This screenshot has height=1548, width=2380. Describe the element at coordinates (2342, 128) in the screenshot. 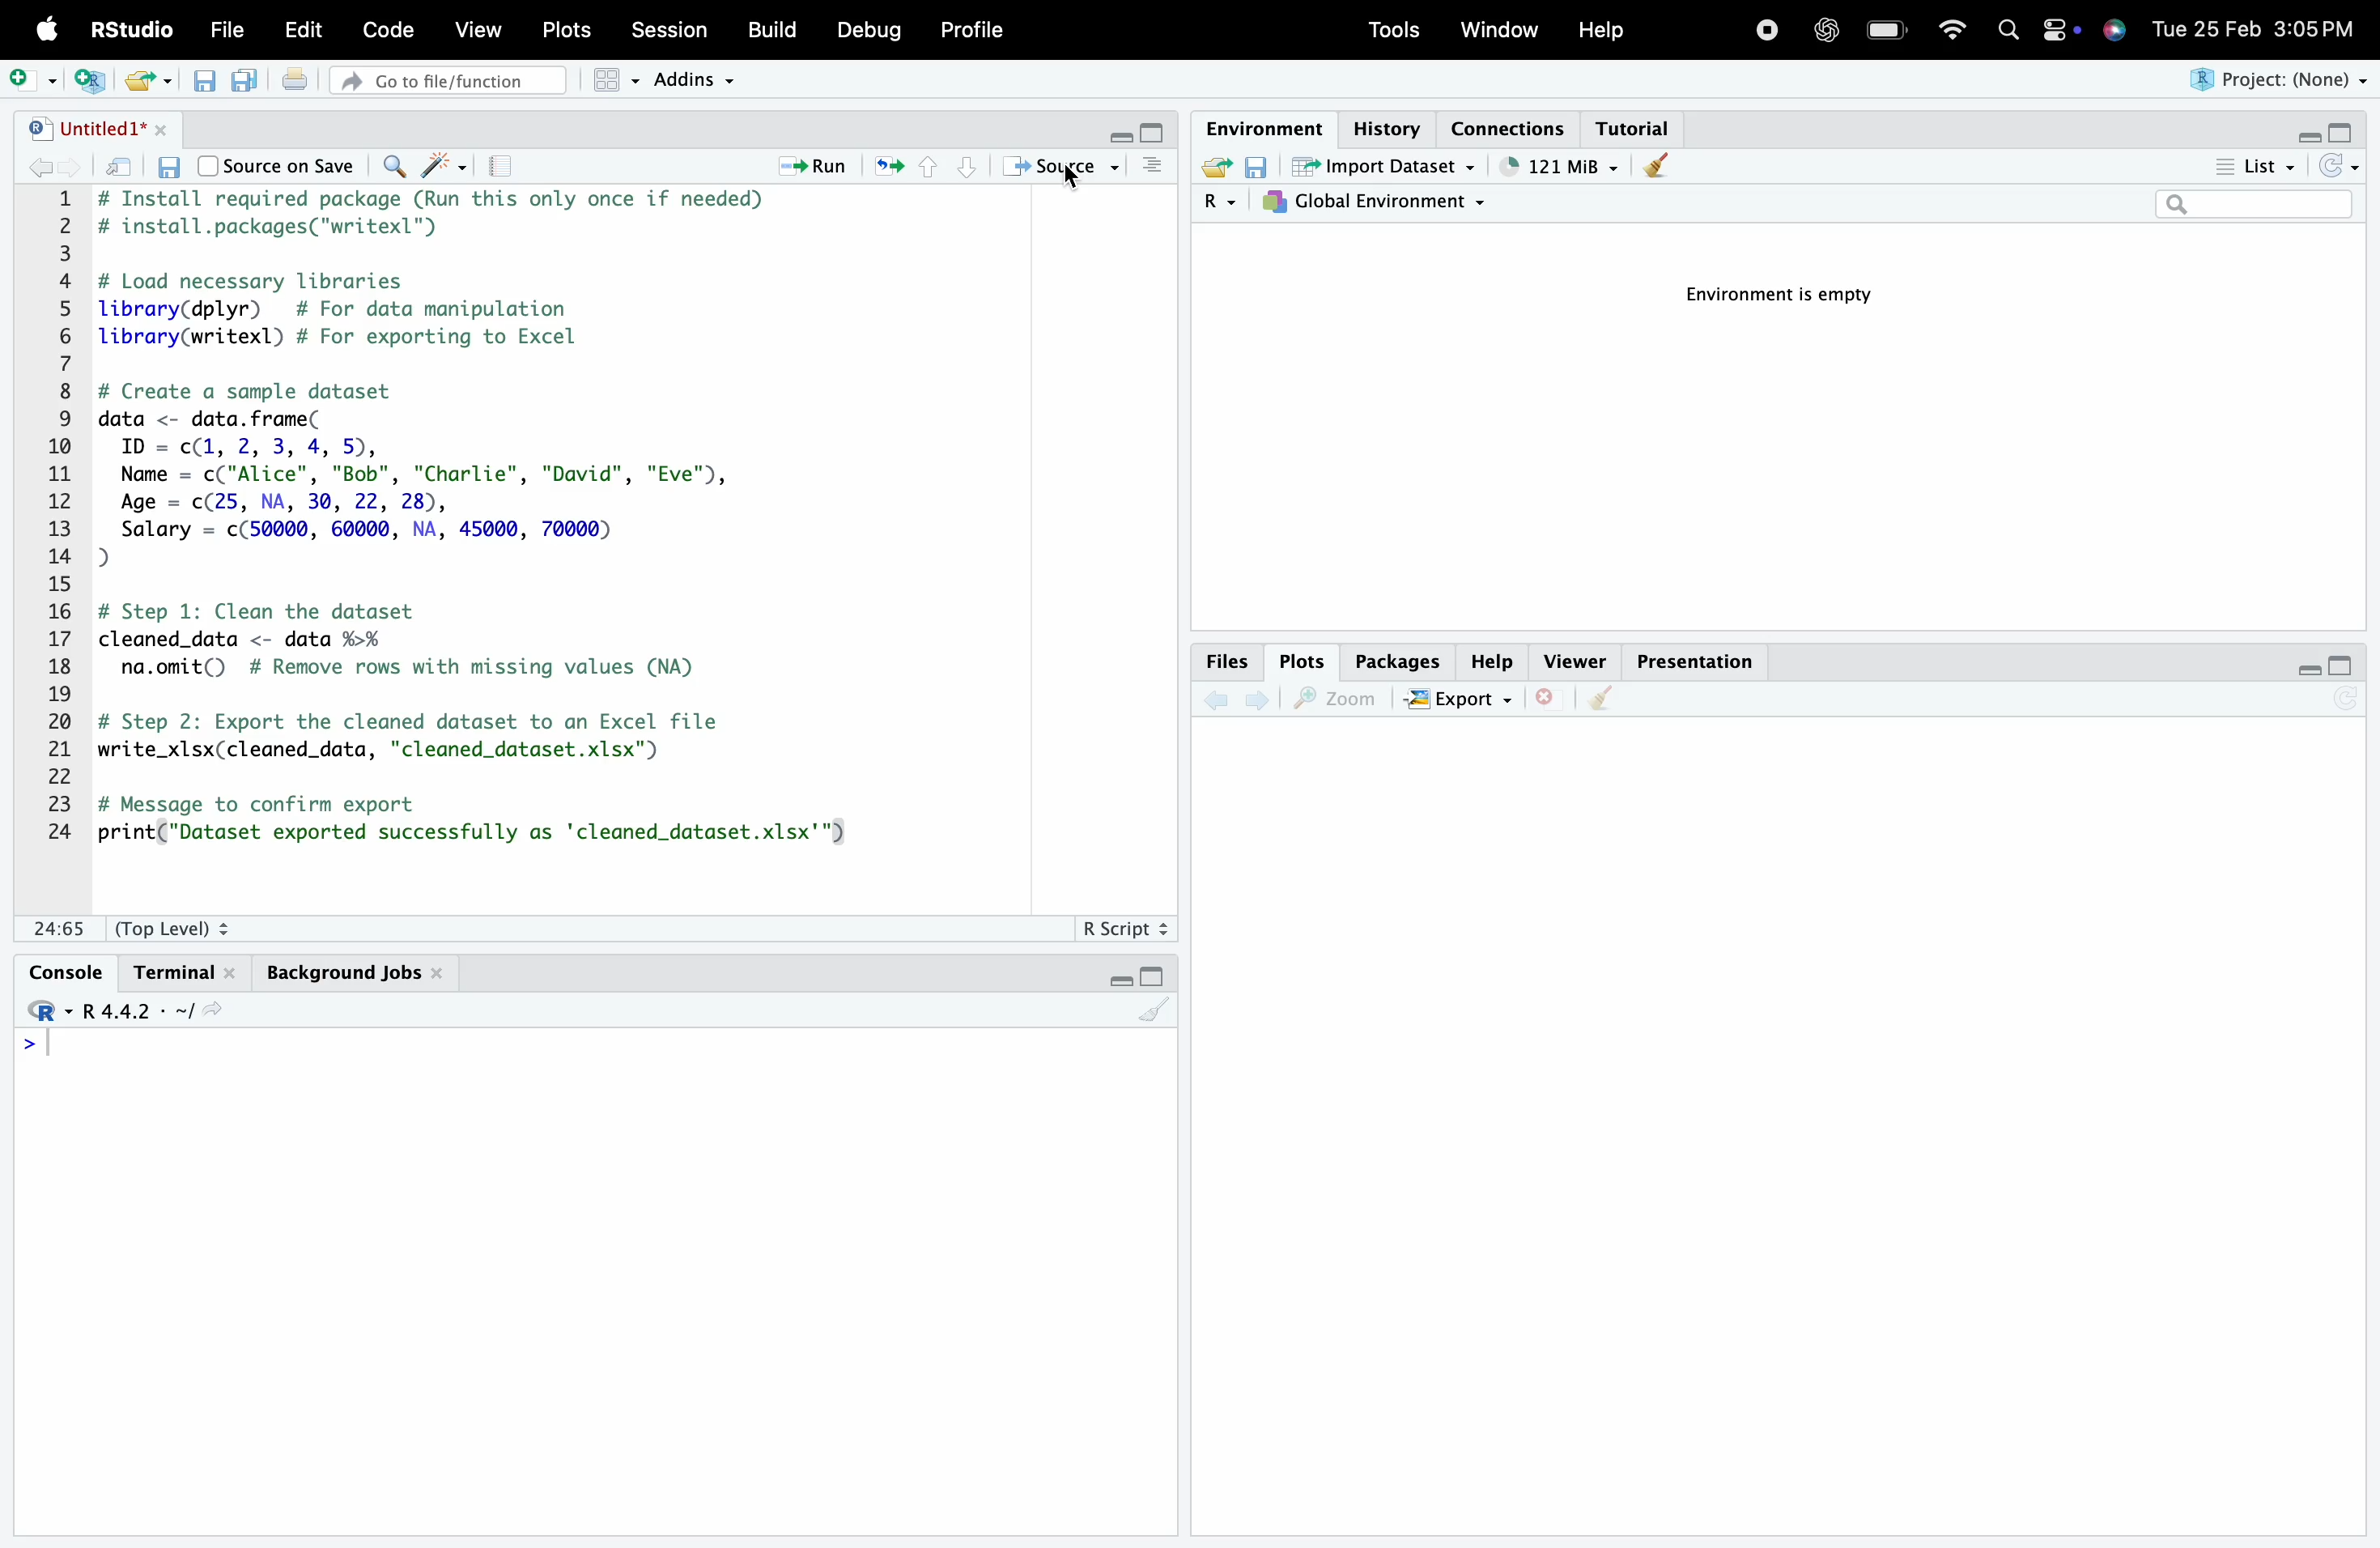

I see `Maximize/Restore` at that location.